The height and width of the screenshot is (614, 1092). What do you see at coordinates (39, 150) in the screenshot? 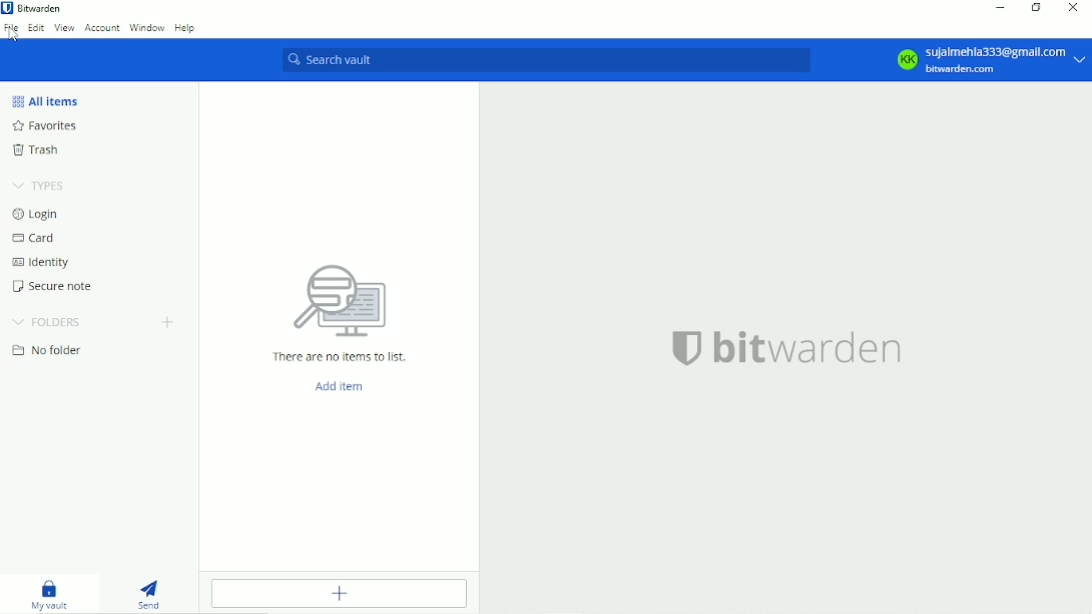
I see `Trash` at bounding box center [39, 150].